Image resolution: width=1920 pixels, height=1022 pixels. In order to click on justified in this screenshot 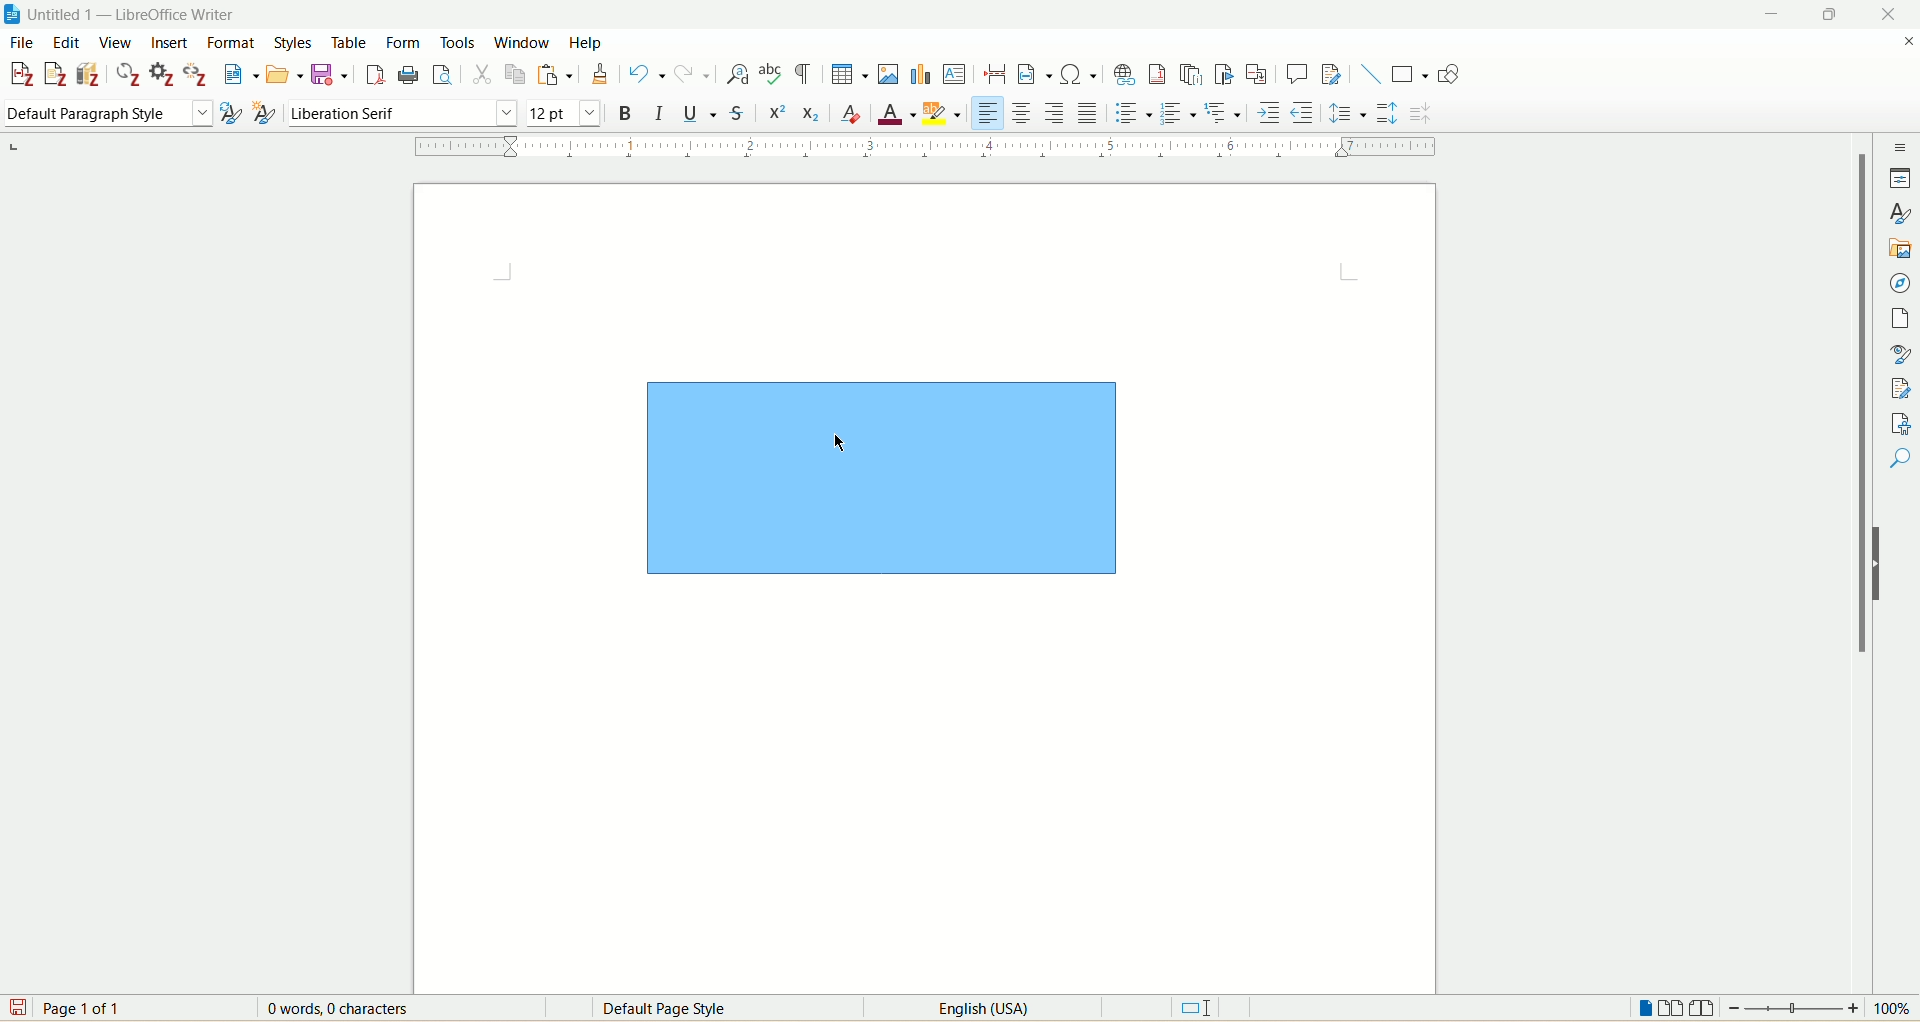, I will do `click(1089, 113)`.